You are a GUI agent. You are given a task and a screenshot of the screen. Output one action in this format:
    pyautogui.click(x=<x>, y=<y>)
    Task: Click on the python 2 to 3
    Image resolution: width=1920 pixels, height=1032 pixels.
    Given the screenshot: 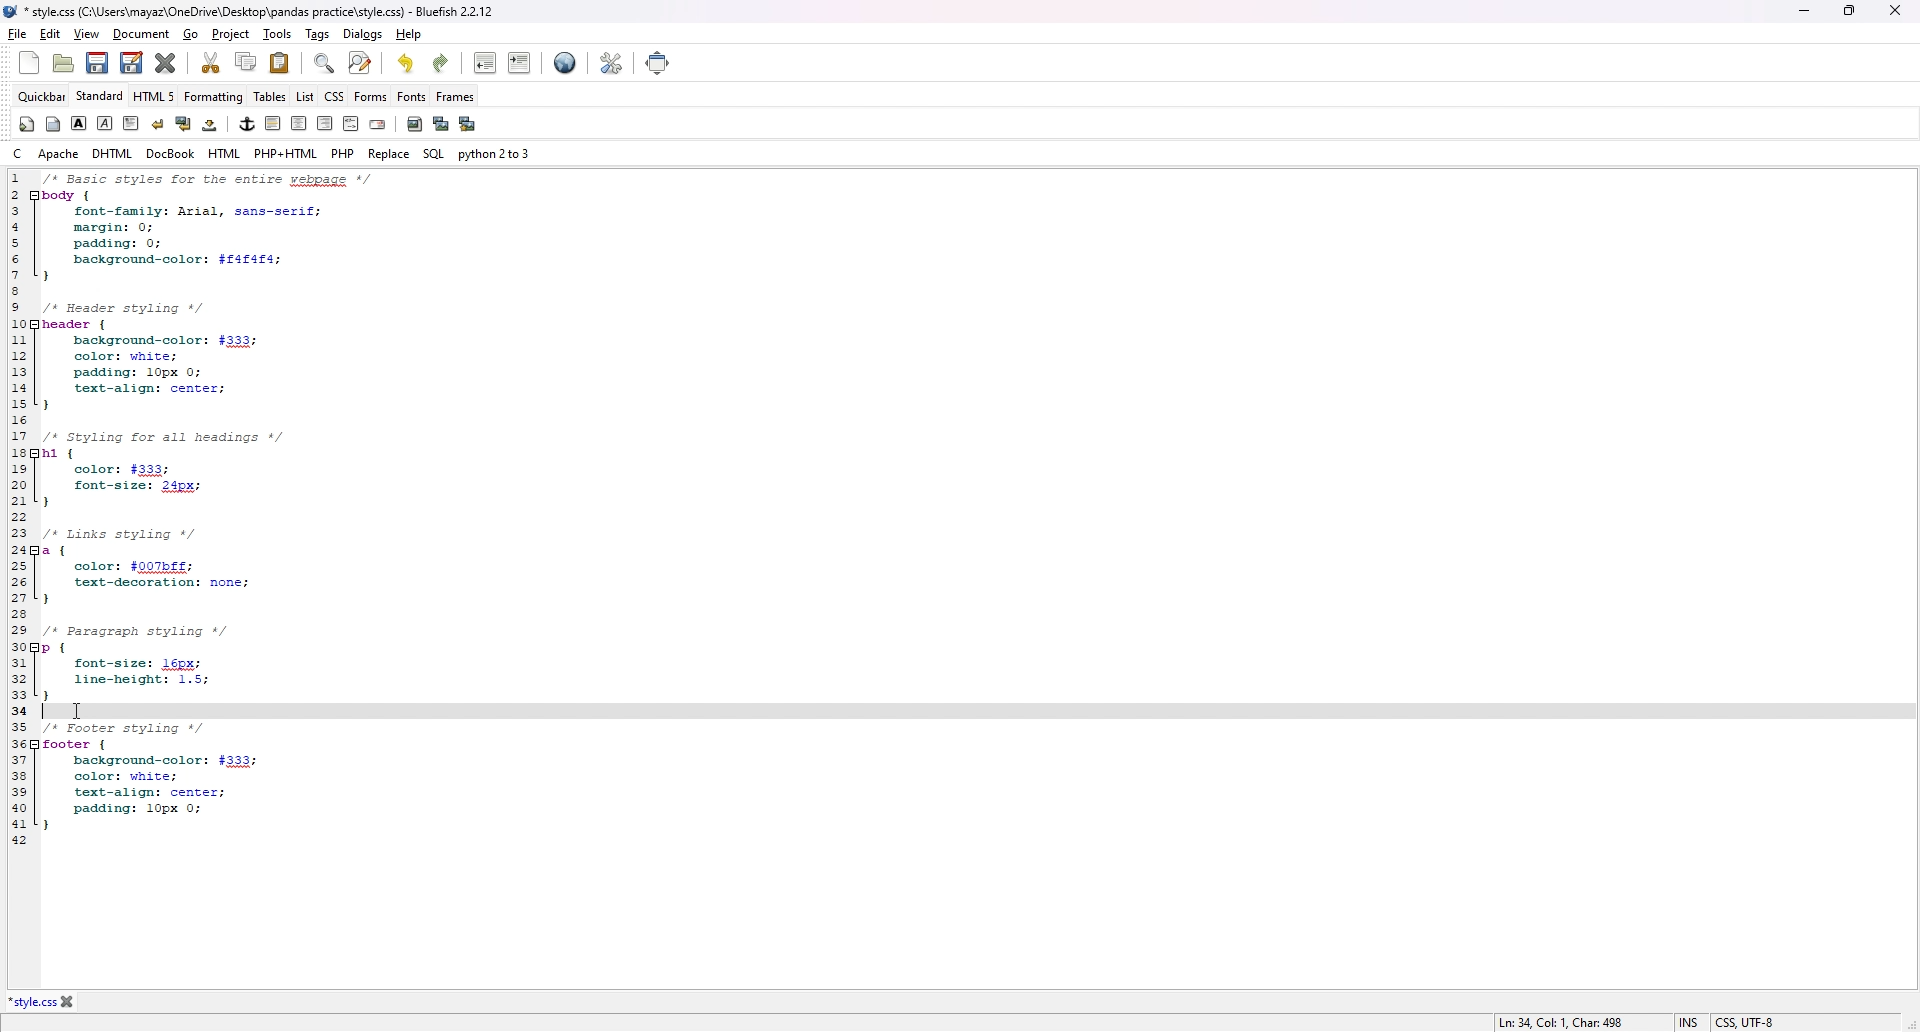 What is the action you would take?
    pyautogui.click(x=494, y=152)
    